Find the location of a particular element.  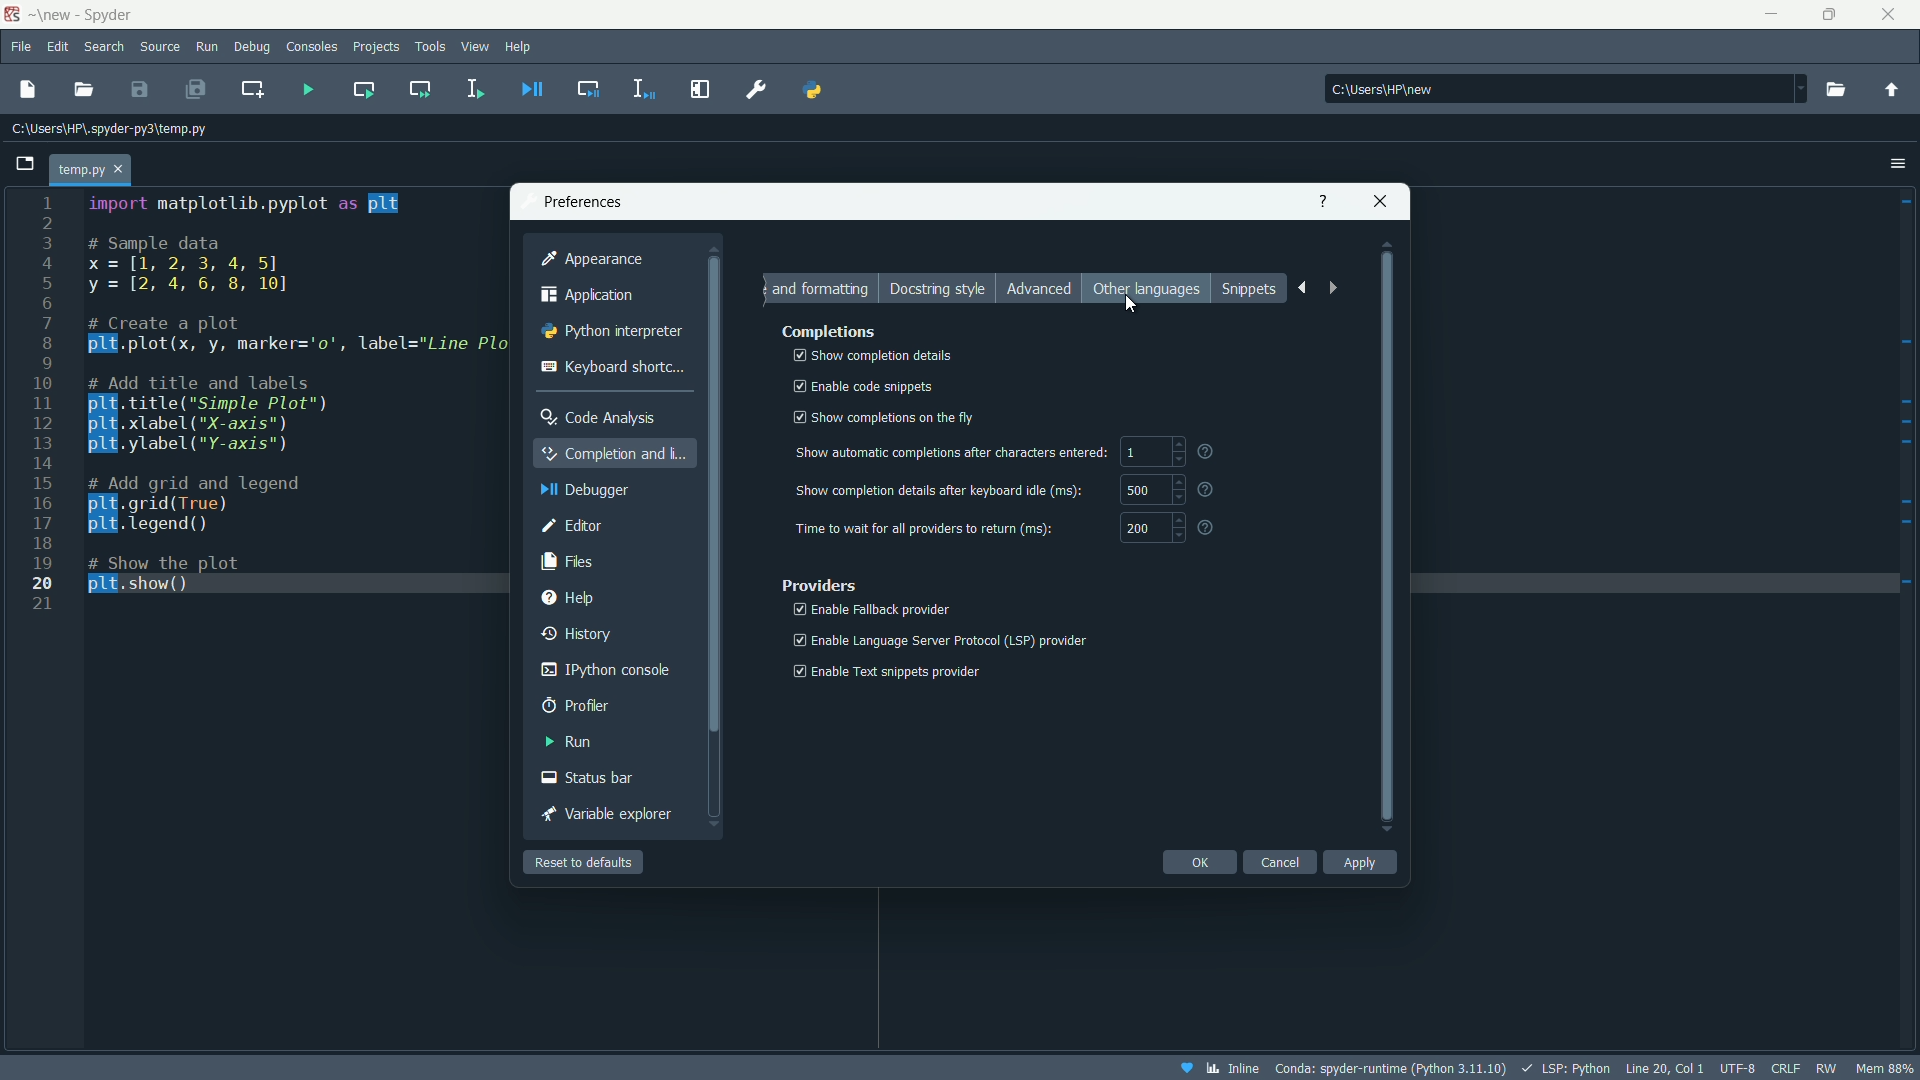

increment and decremnt button is located at coordinates (1178, 490).